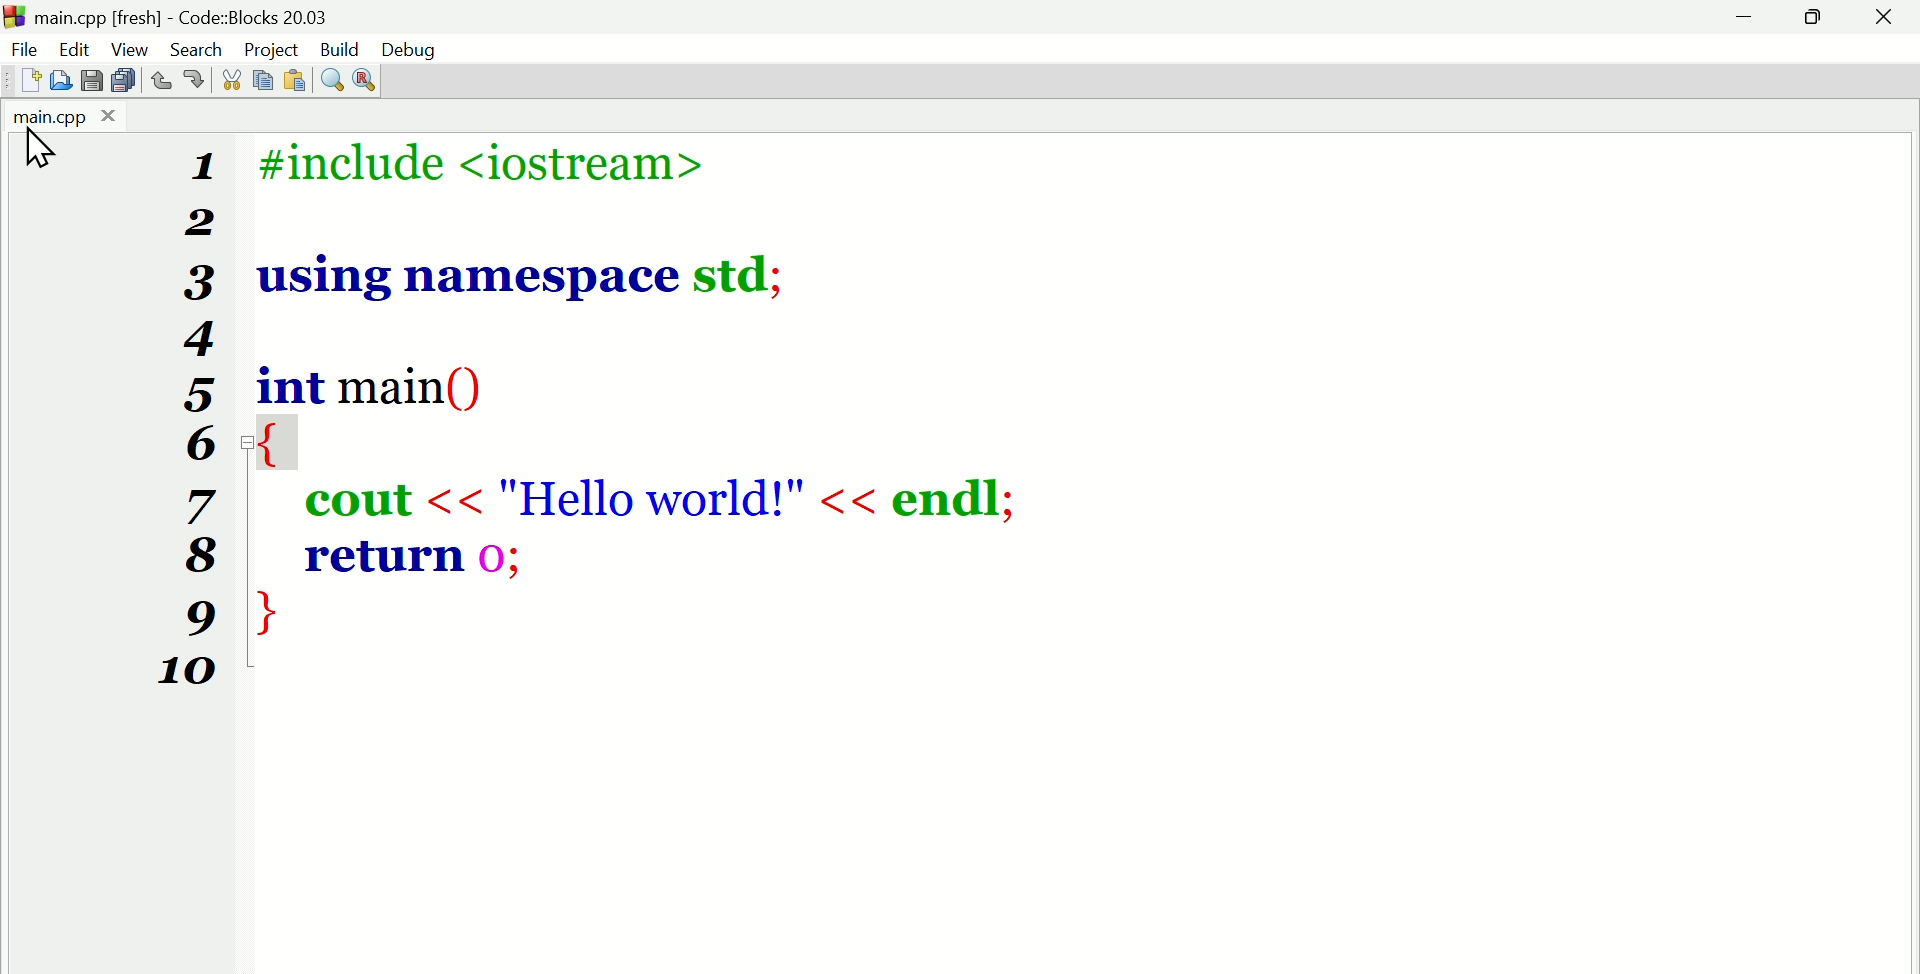 This screenshot has height=974, width=1920. Describe the element at coordinates (683, 402) in the screenshot. I see `#include <iostream>

using namespace std;

int main()
{ cout << "Hello world!" << endl;
: return o;` at that location.